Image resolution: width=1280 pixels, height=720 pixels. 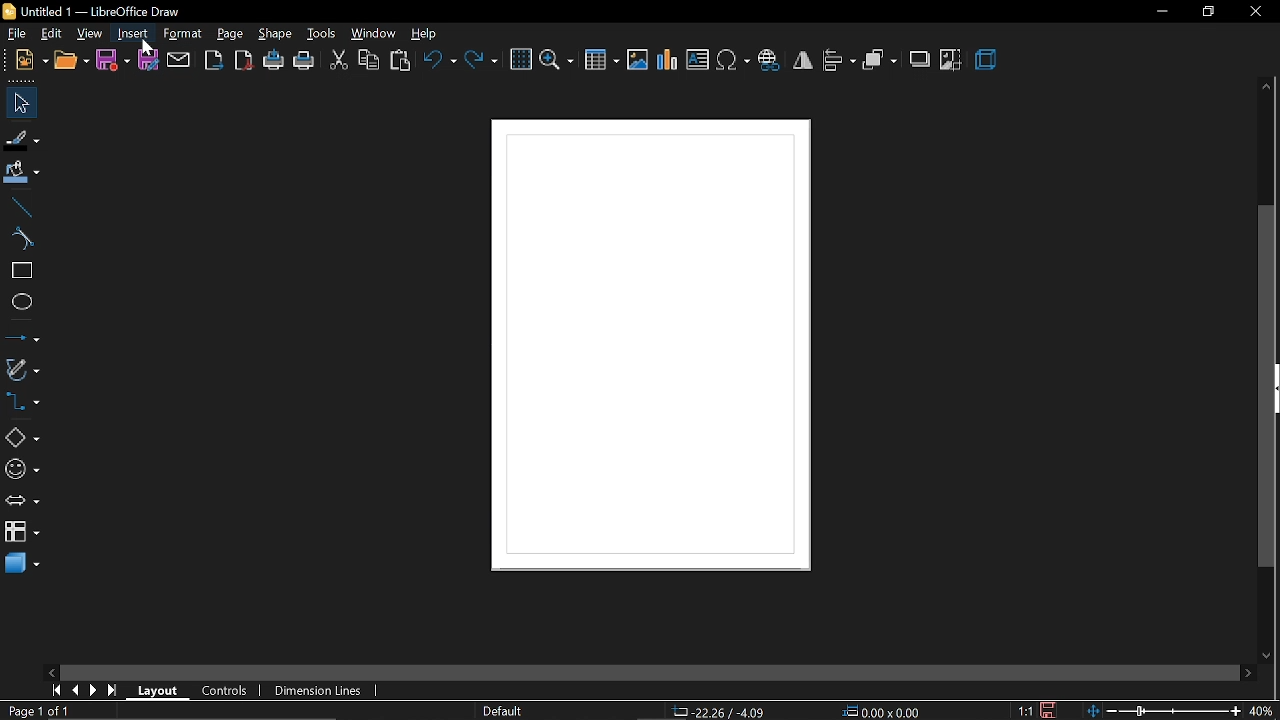 What do you see at coordinates (1268, 88) in the screenshot?
I see `move up` at bounding box center [1268, 88].